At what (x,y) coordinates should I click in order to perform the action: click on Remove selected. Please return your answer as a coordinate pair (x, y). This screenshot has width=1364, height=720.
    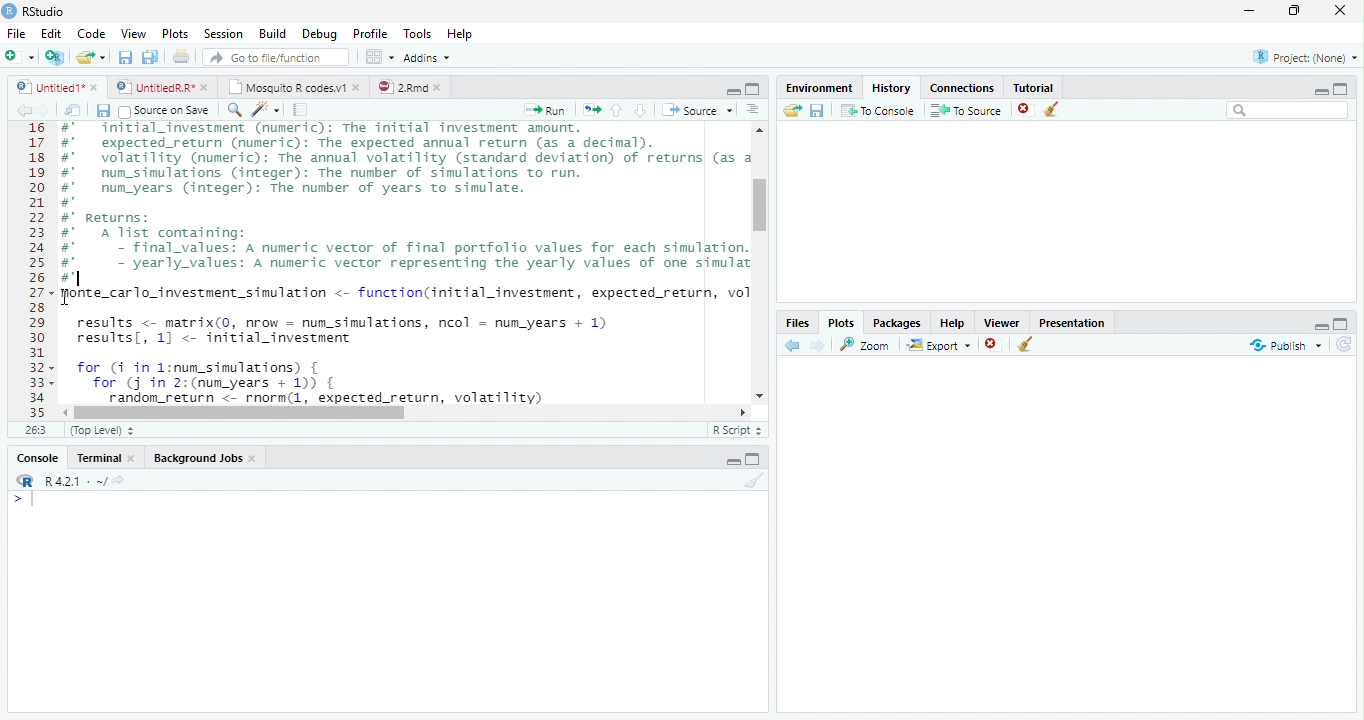
    Looking at the image, I should click on (995, 345).